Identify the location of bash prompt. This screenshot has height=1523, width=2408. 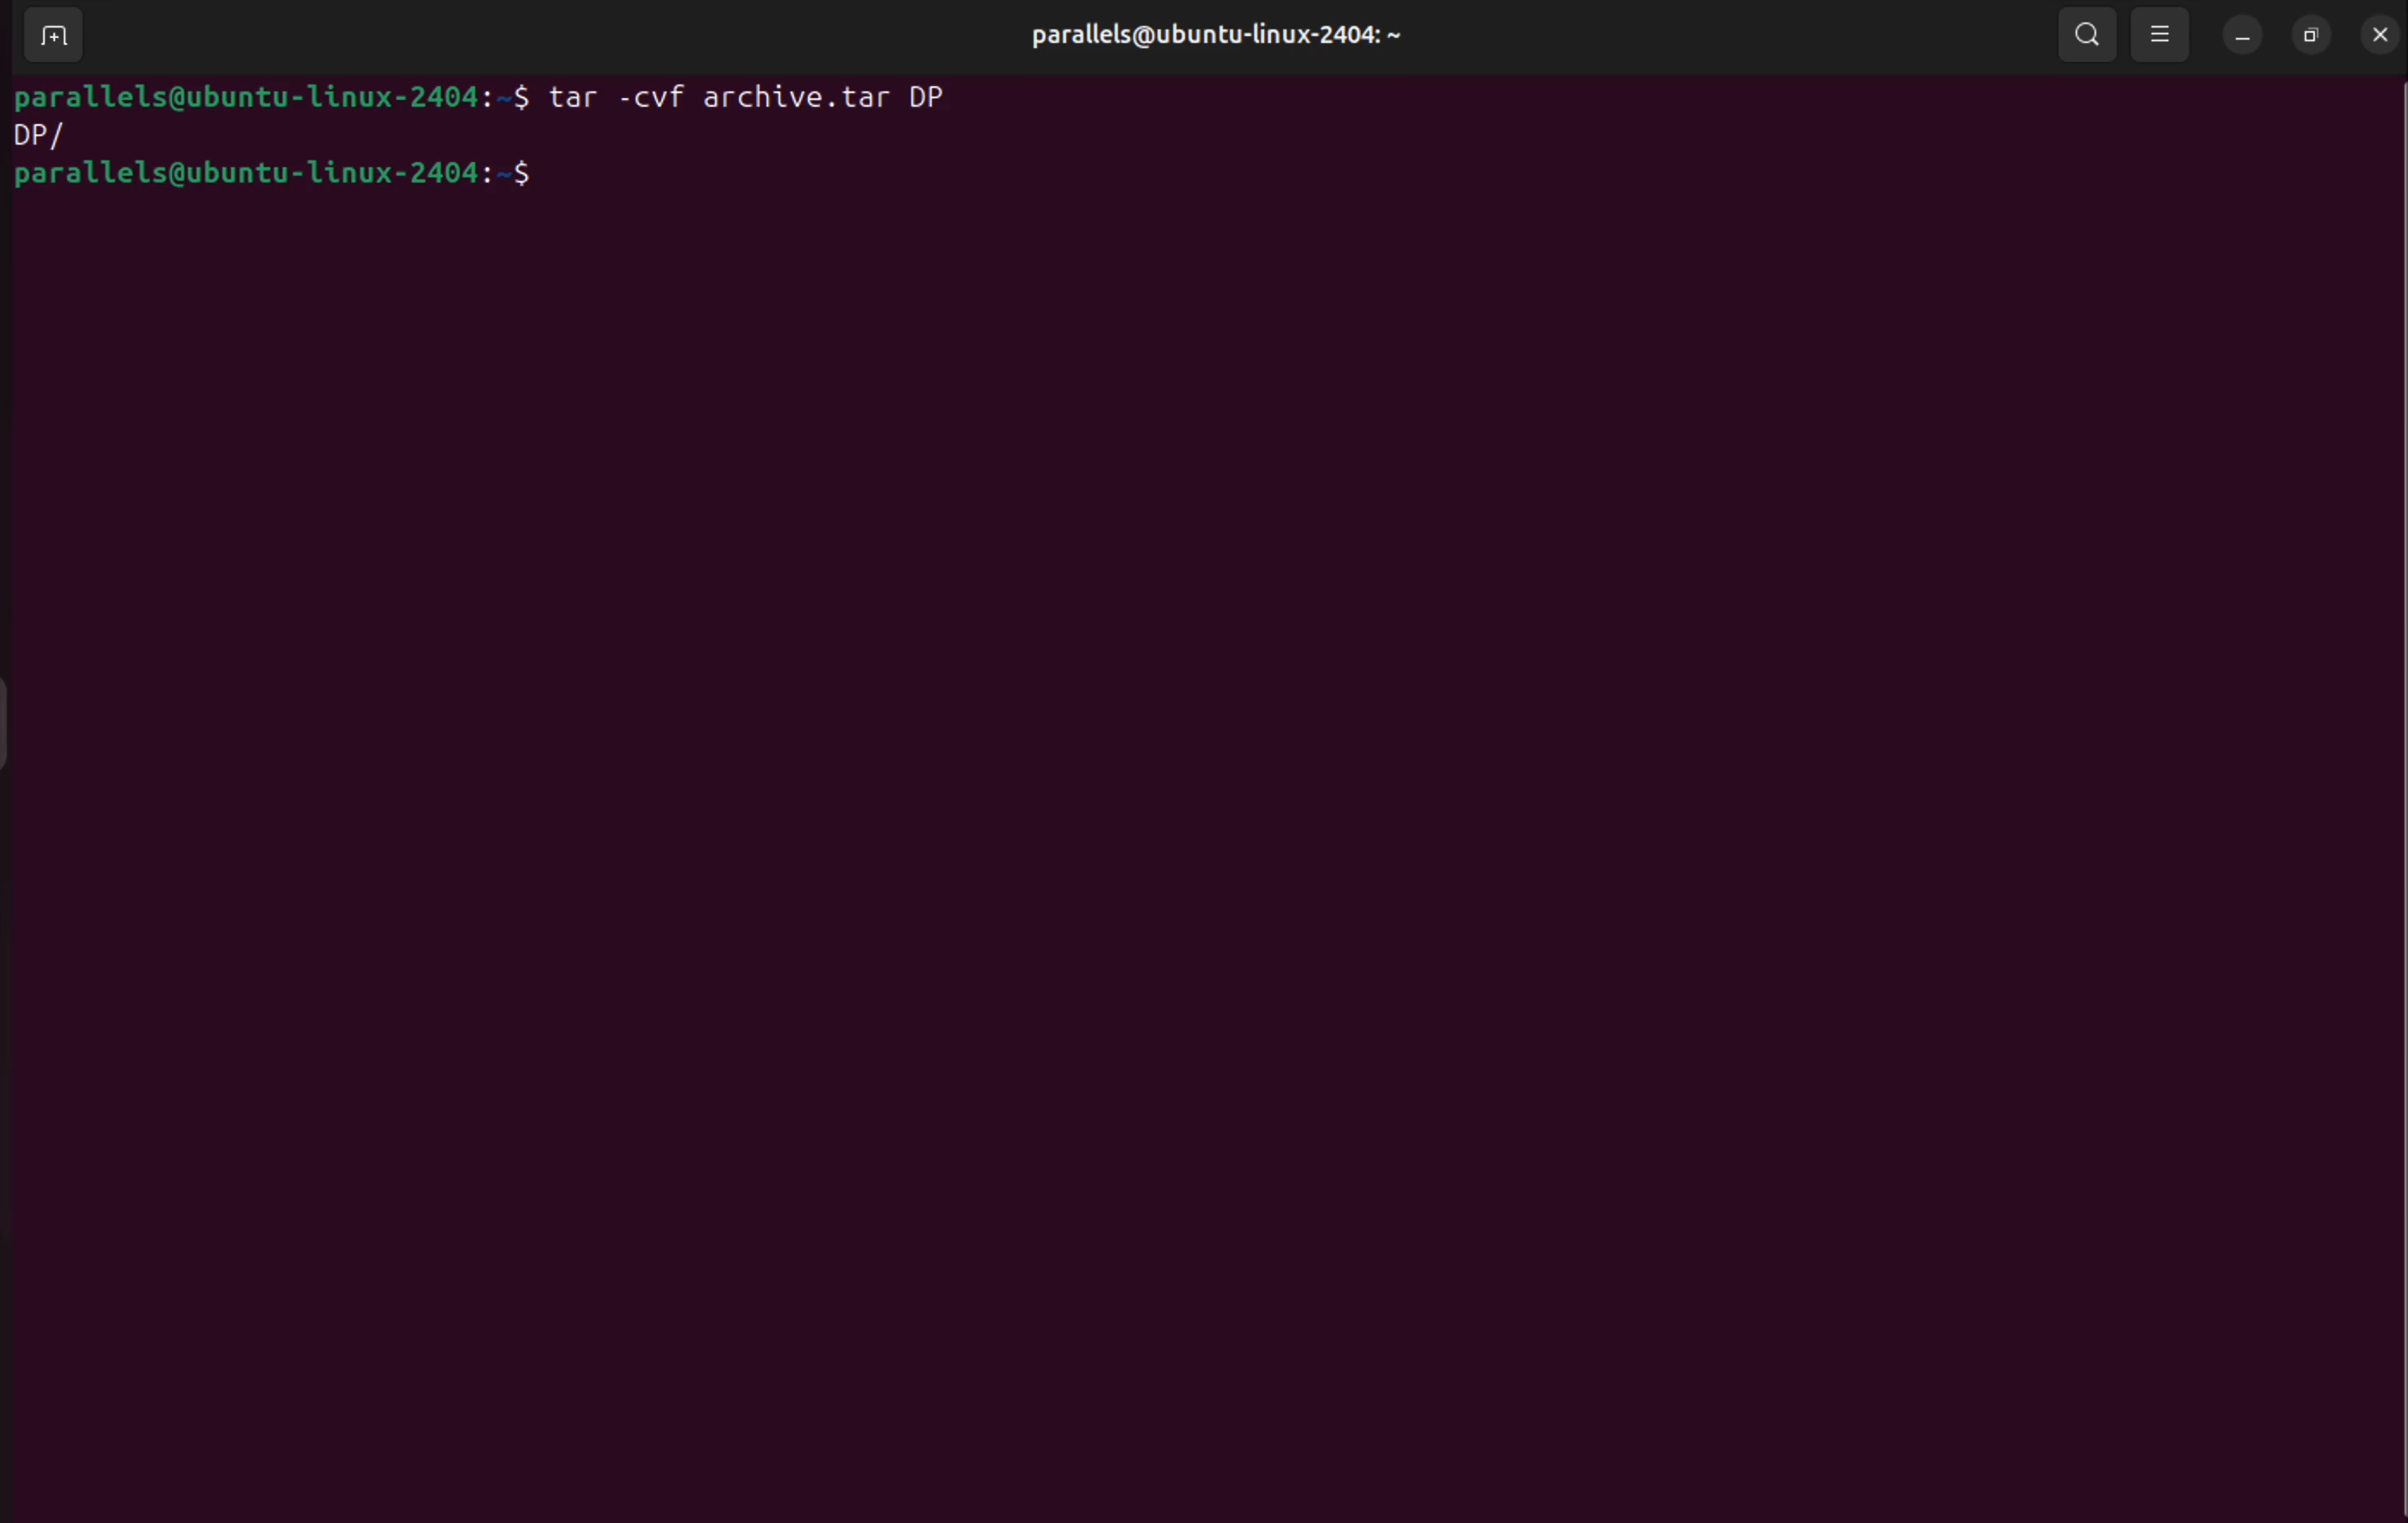
(300, 179).